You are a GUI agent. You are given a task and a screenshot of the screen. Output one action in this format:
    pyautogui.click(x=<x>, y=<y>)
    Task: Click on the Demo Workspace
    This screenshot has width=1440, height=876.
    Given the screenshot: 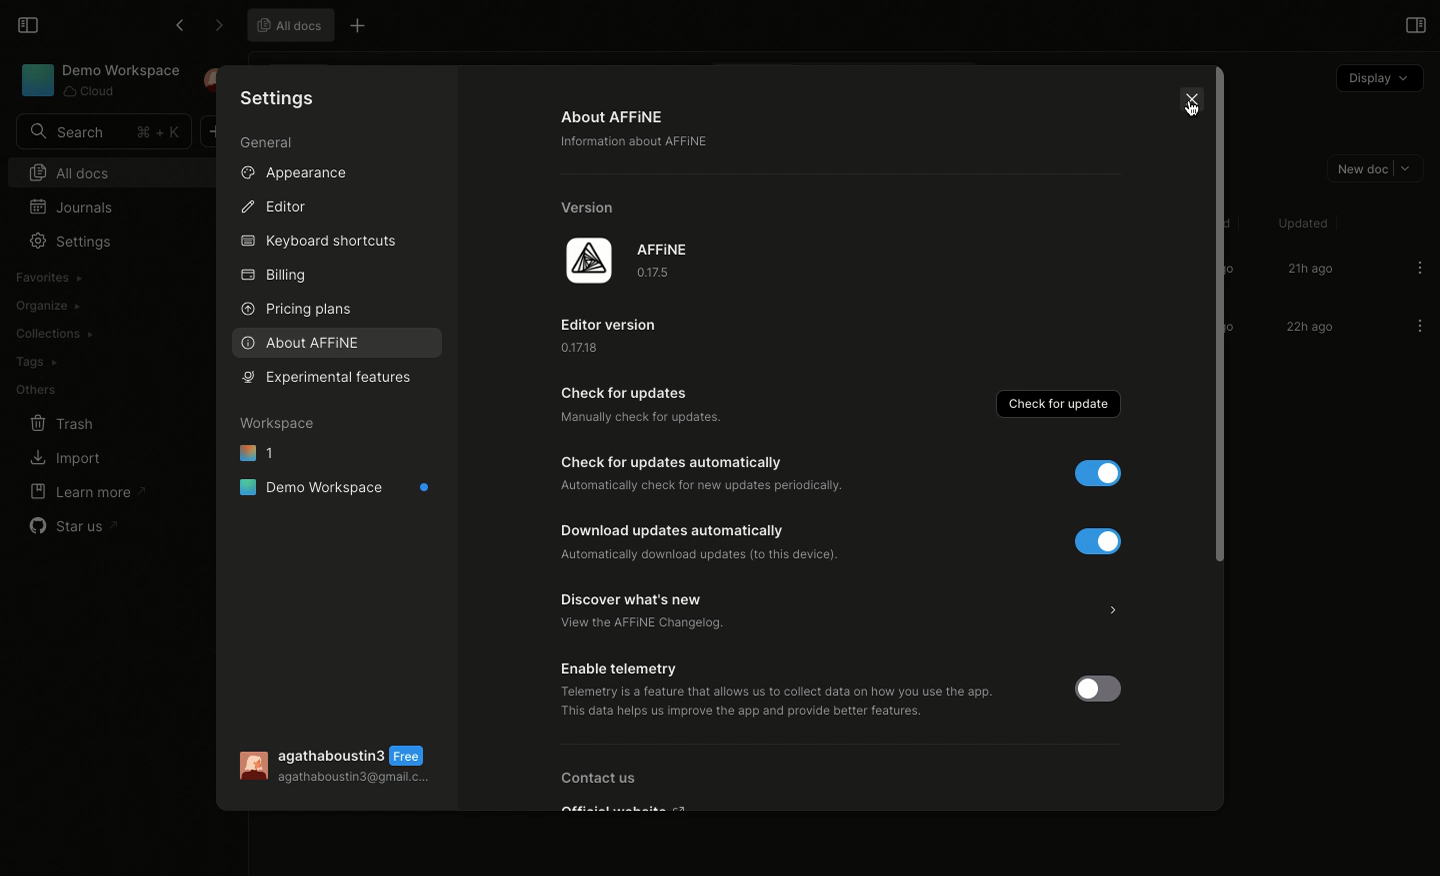 What is the action you would take?
    pyautogui.click(x=101, y=80)
    